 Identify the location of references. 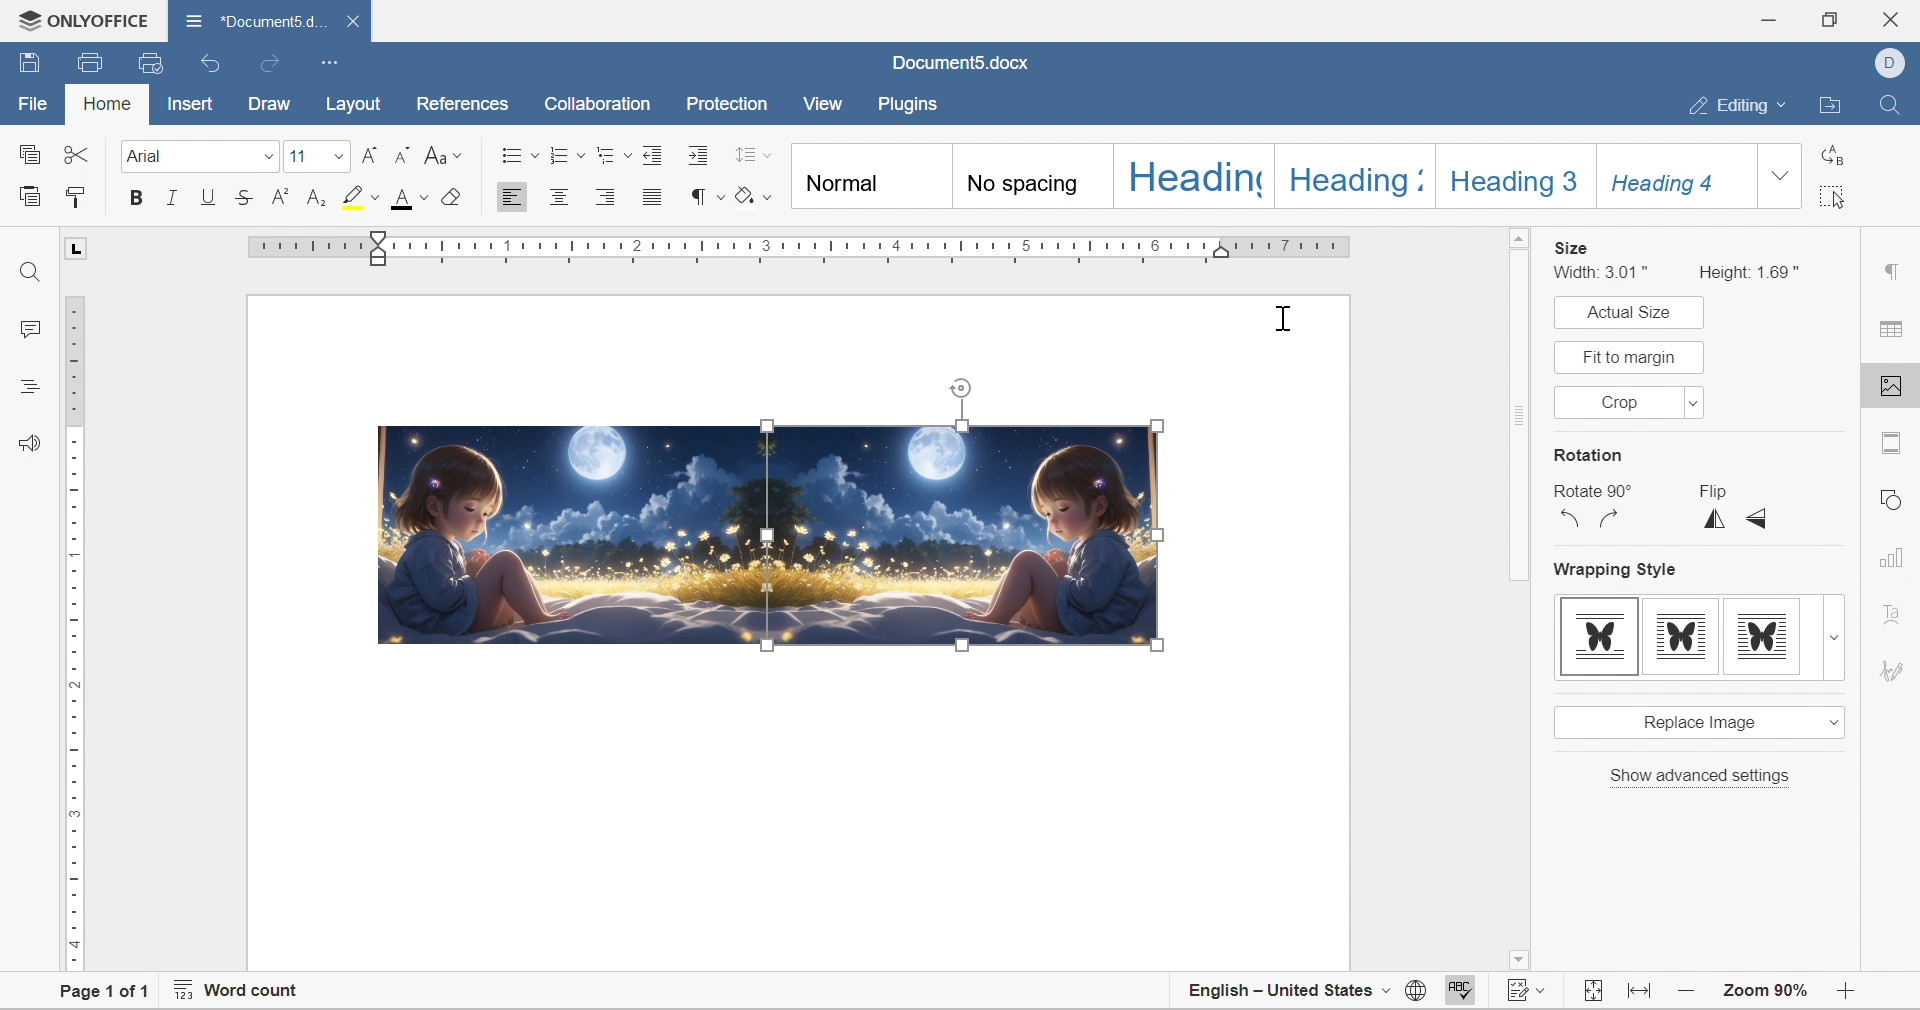
(460, 106).